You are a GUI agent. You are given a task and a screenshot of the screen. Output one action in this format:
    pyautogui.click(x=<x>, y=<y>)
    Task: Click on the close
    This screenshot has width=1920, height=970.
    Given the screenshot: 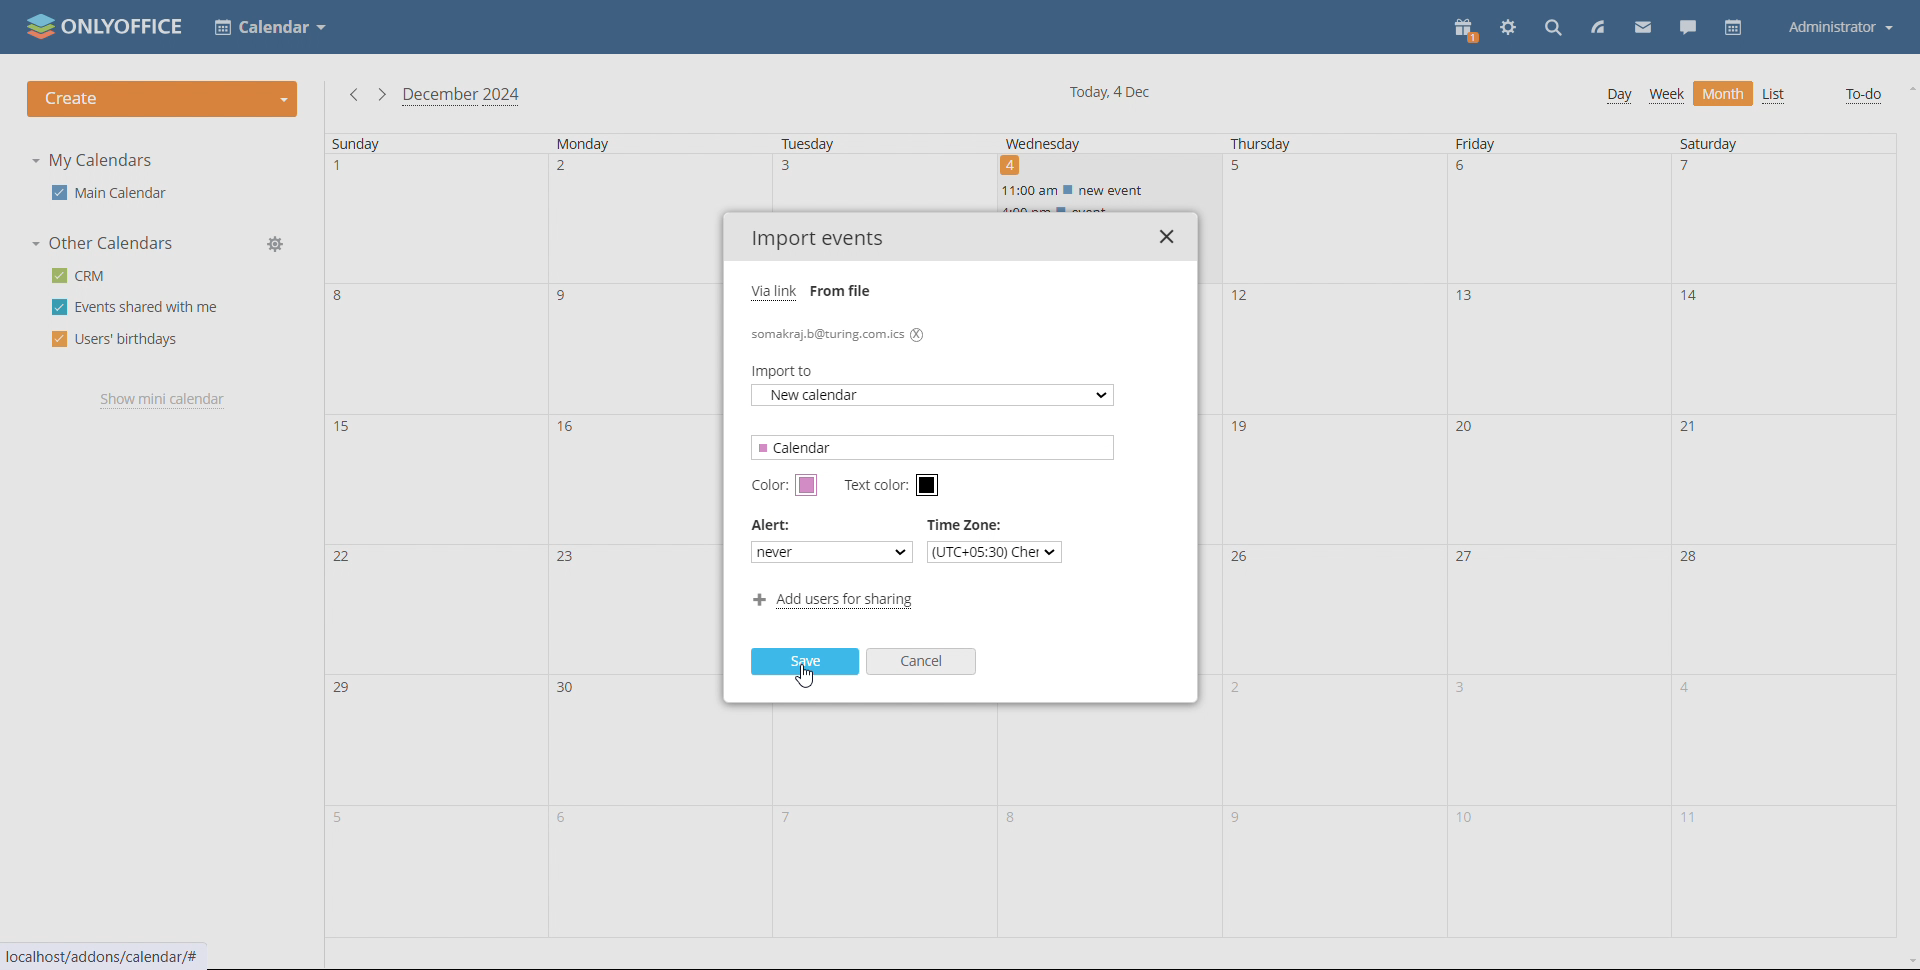 What is the action you would take?
    pyautogui.click(x=1166, y=236)
    